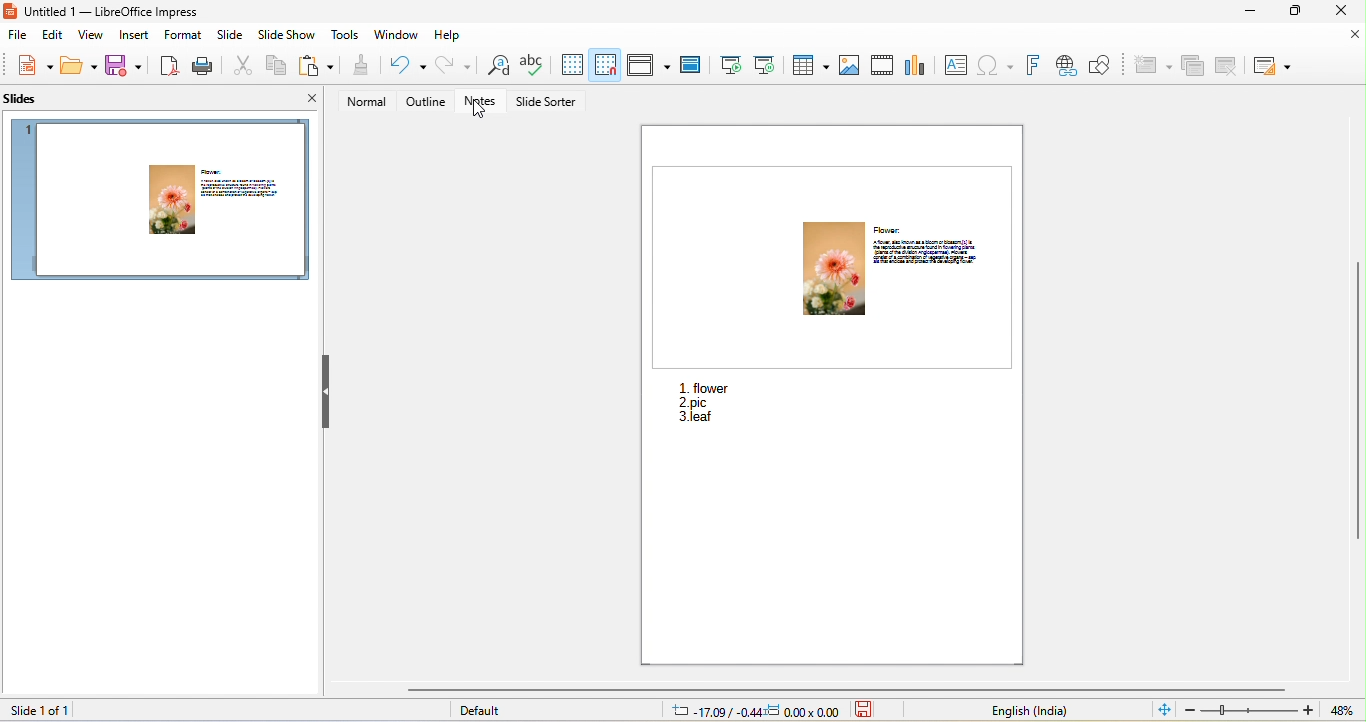  Describe the element at coordinates (344, 36) in the screenshot. I see `tools` at that location.